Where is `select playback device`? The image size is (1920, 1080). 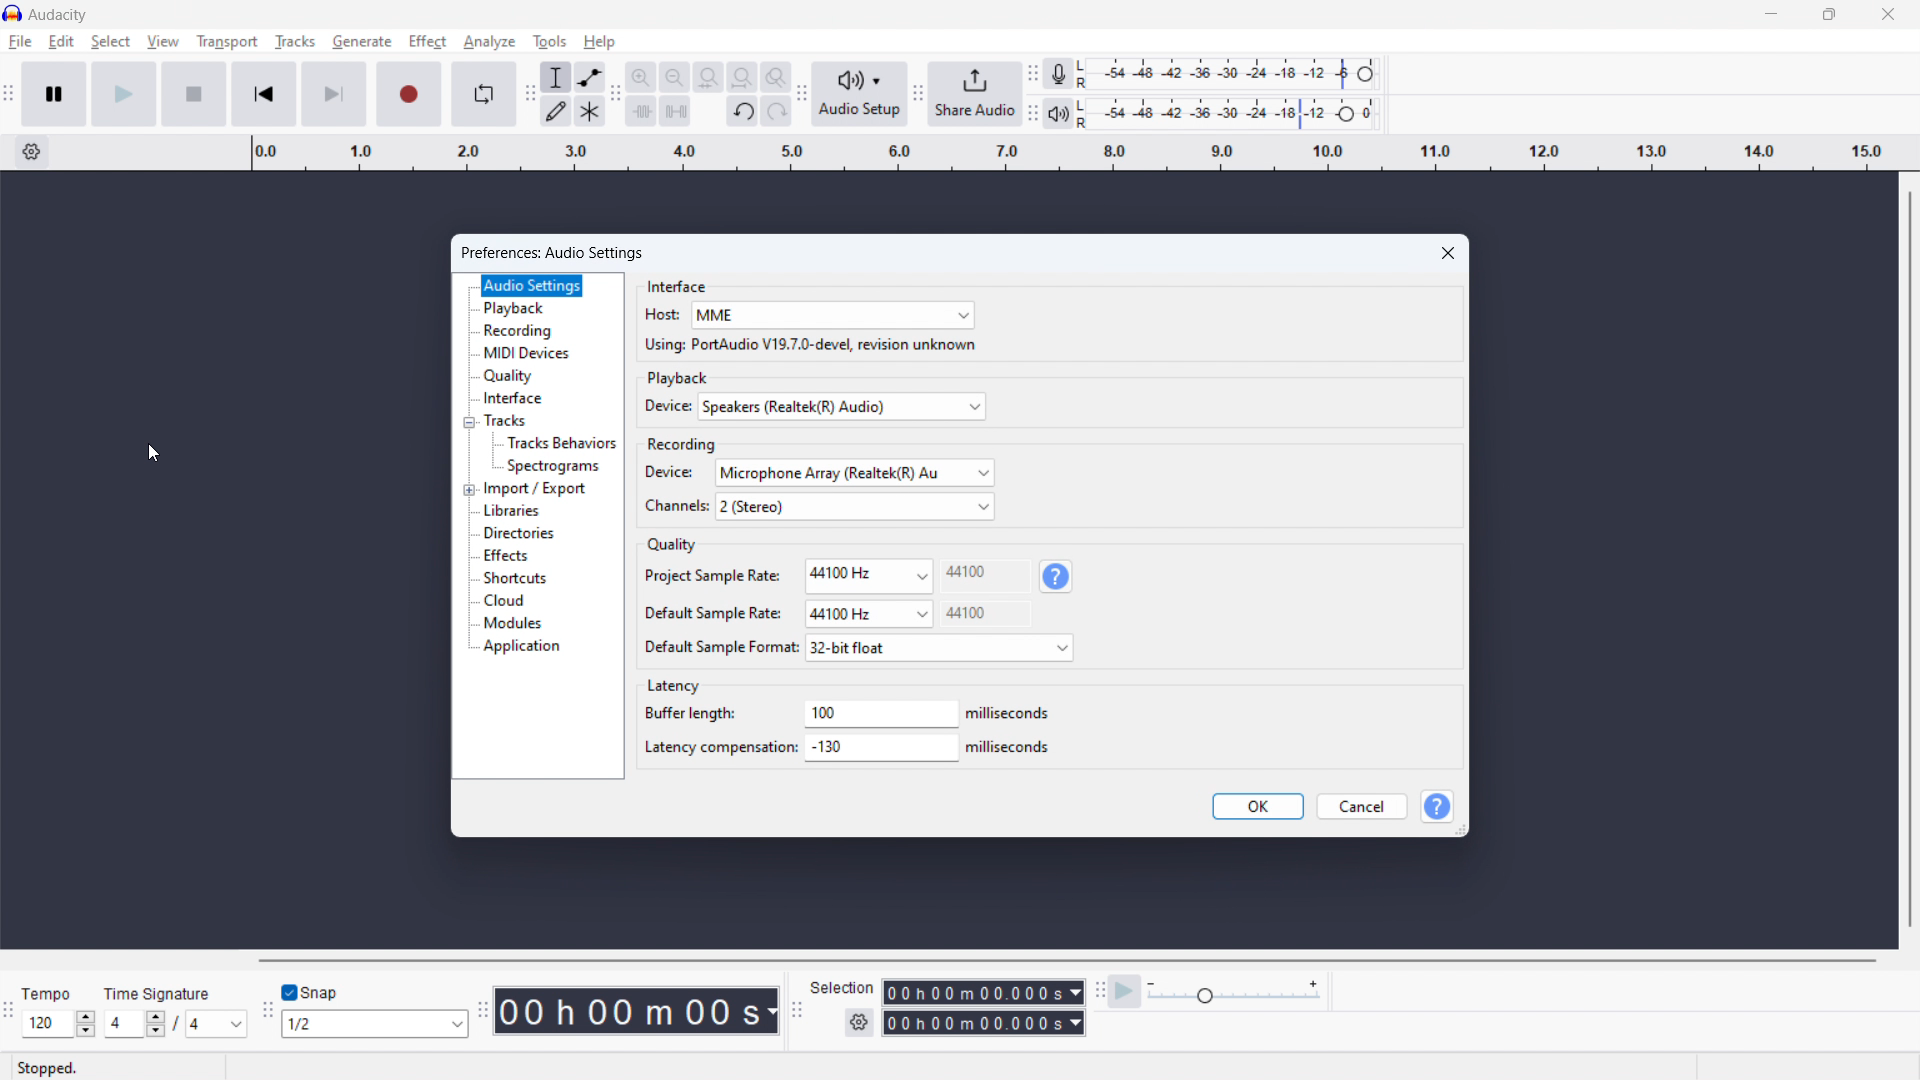
select playback device is located at coordinates (842, 406).